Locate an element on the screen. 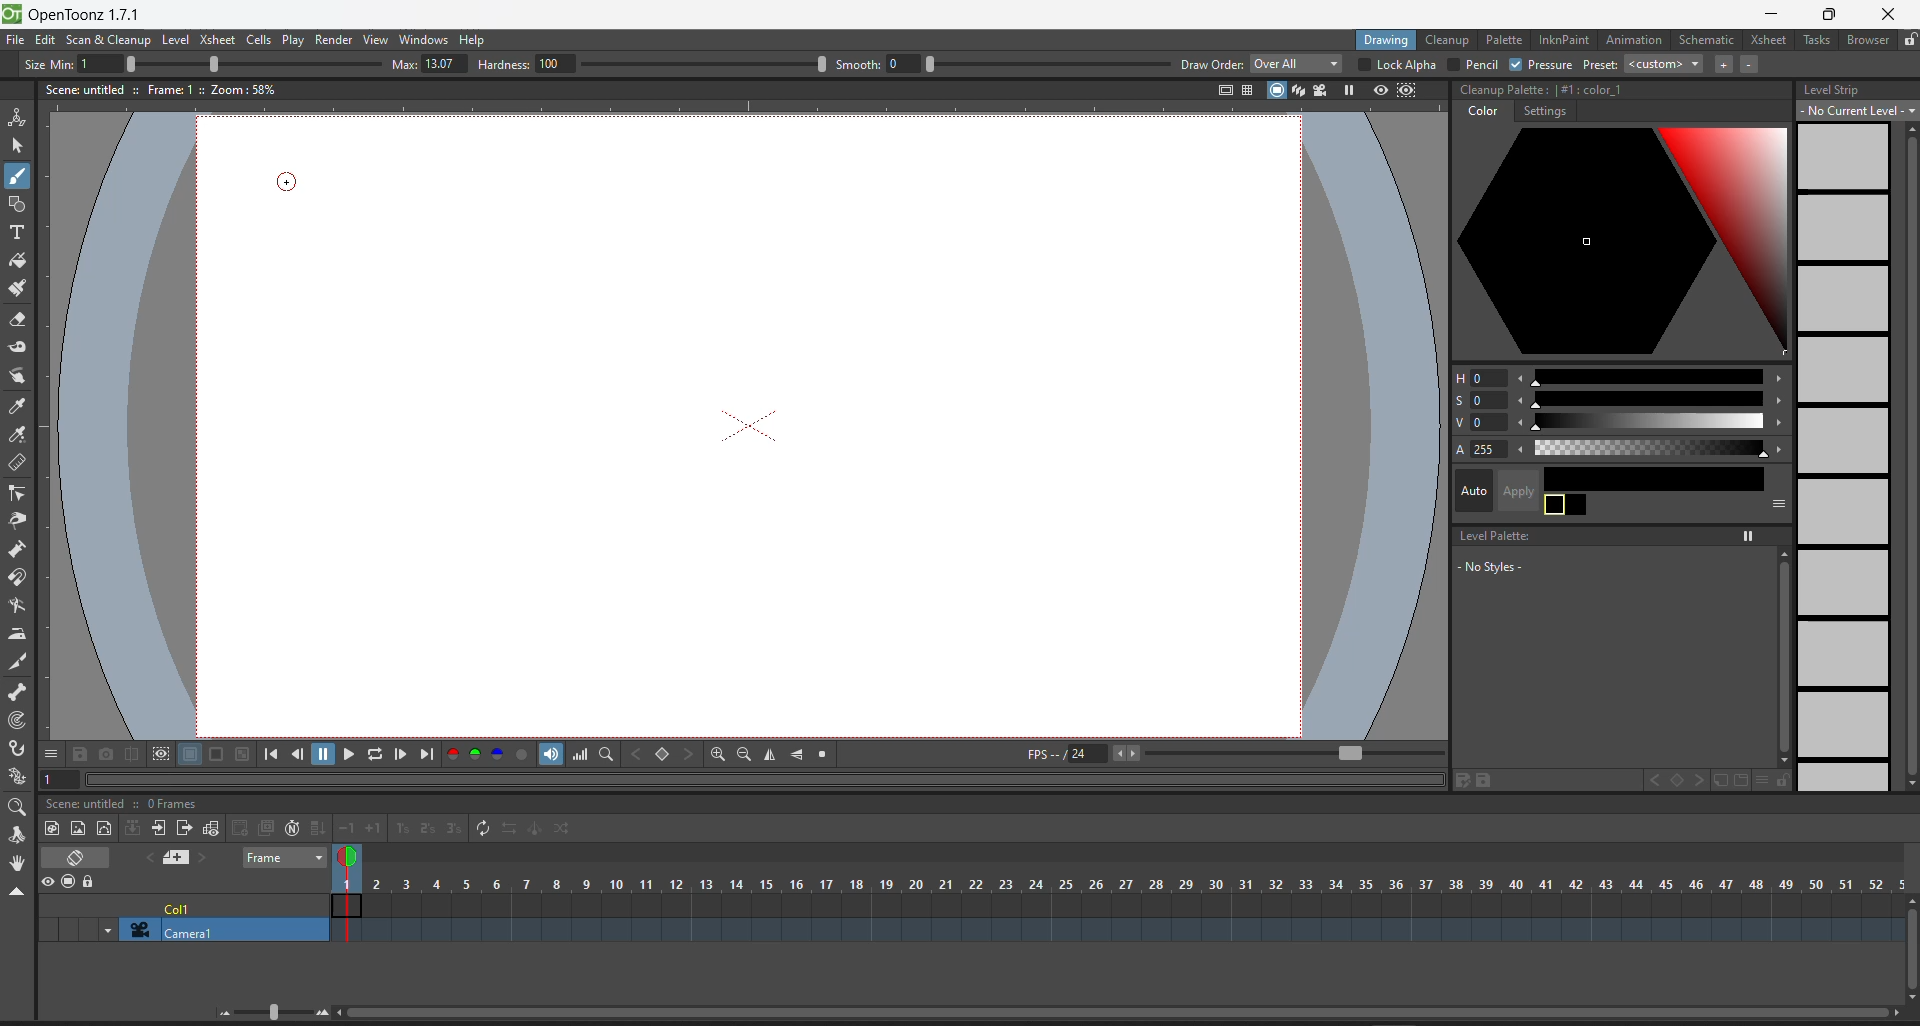 The image size is (1920, 1026). xsheet is located at coordinates (1764, 40).